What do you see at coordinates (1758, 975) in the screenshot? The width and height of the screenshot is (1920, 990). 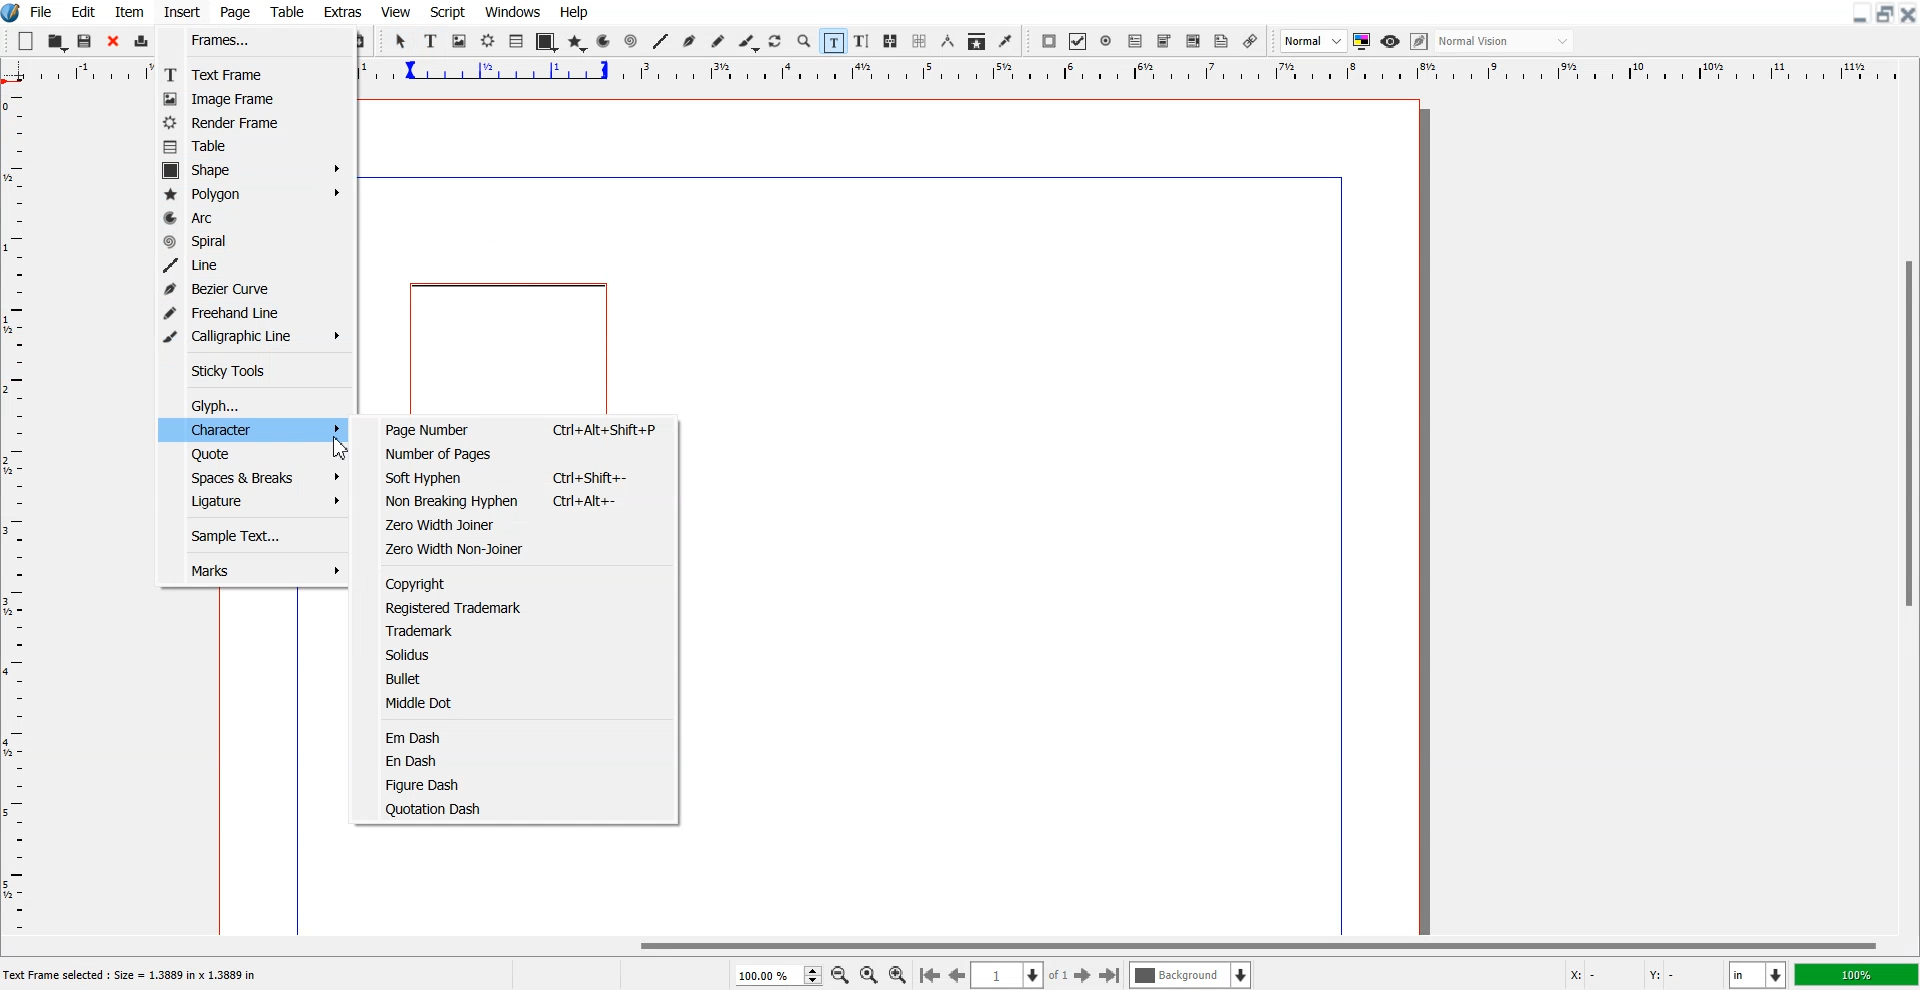 I see `Measurement in Inches` at bounding box center [1758, 975].